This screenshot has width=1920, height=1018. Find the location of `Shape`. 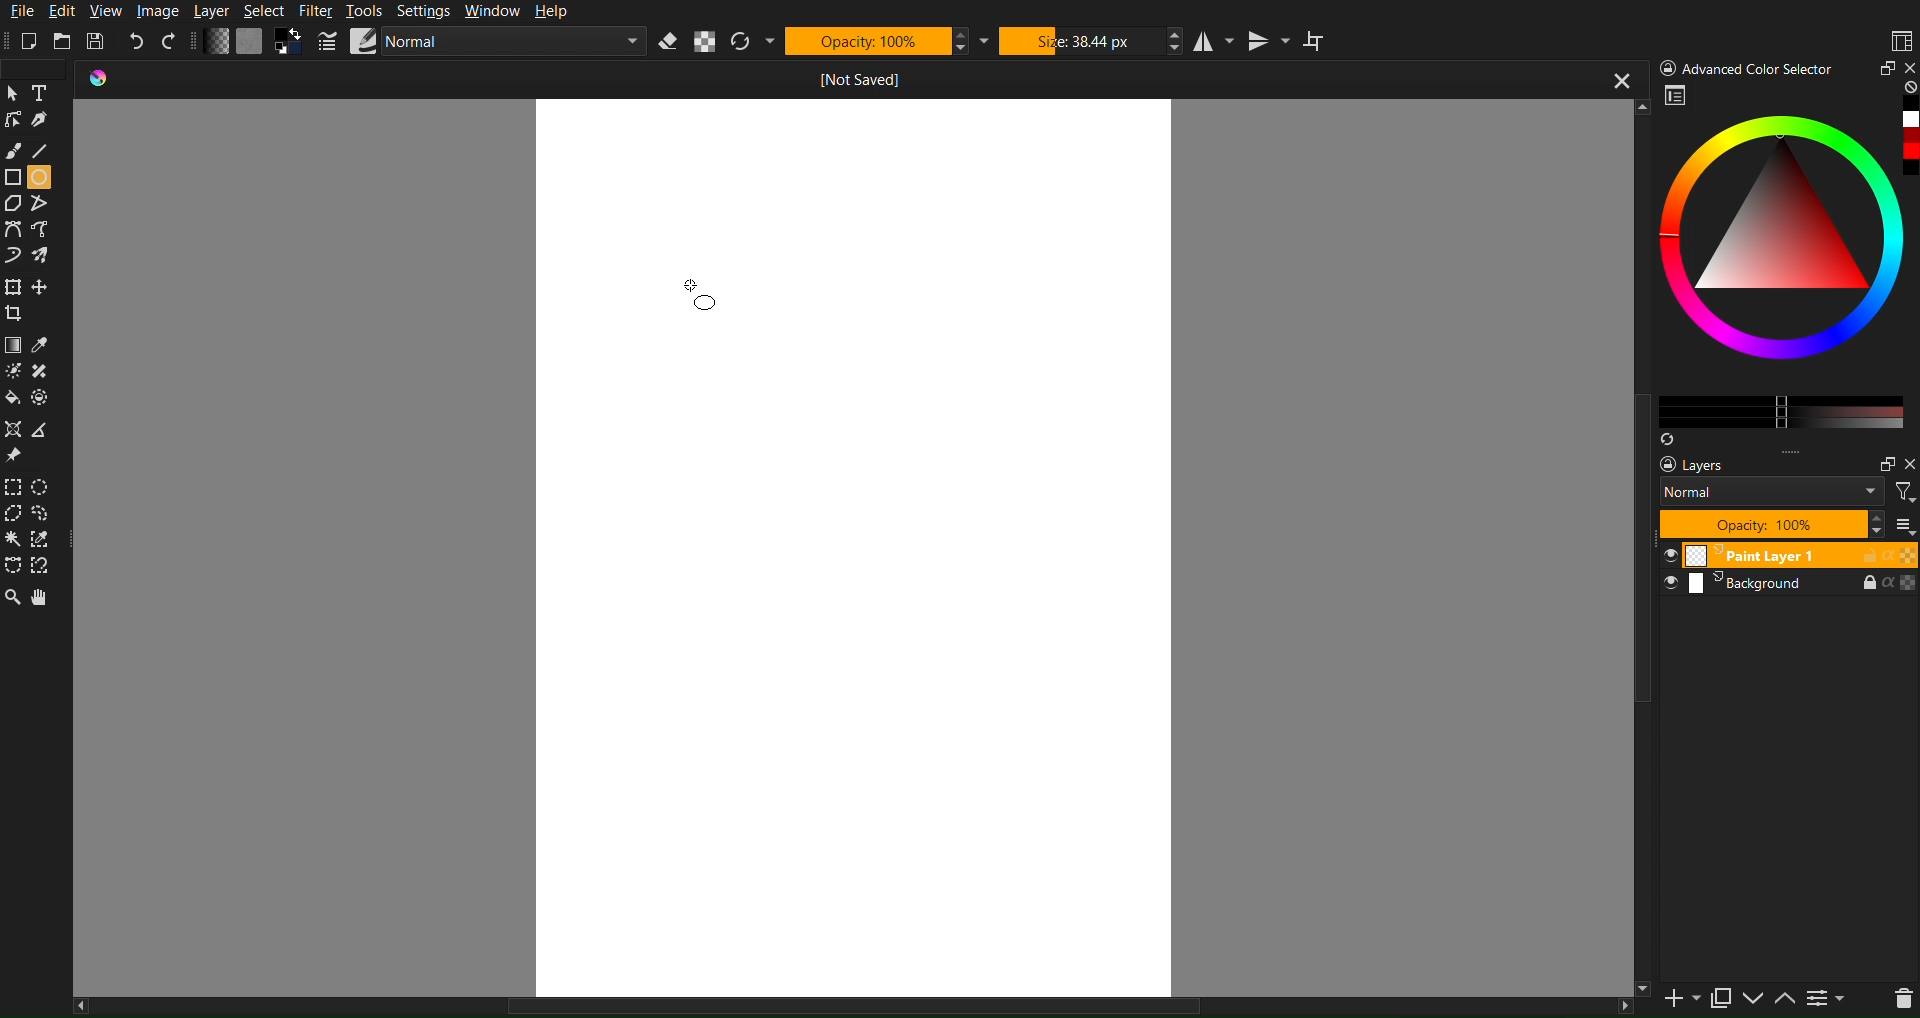

Shape is located at coordinates (12, 429).